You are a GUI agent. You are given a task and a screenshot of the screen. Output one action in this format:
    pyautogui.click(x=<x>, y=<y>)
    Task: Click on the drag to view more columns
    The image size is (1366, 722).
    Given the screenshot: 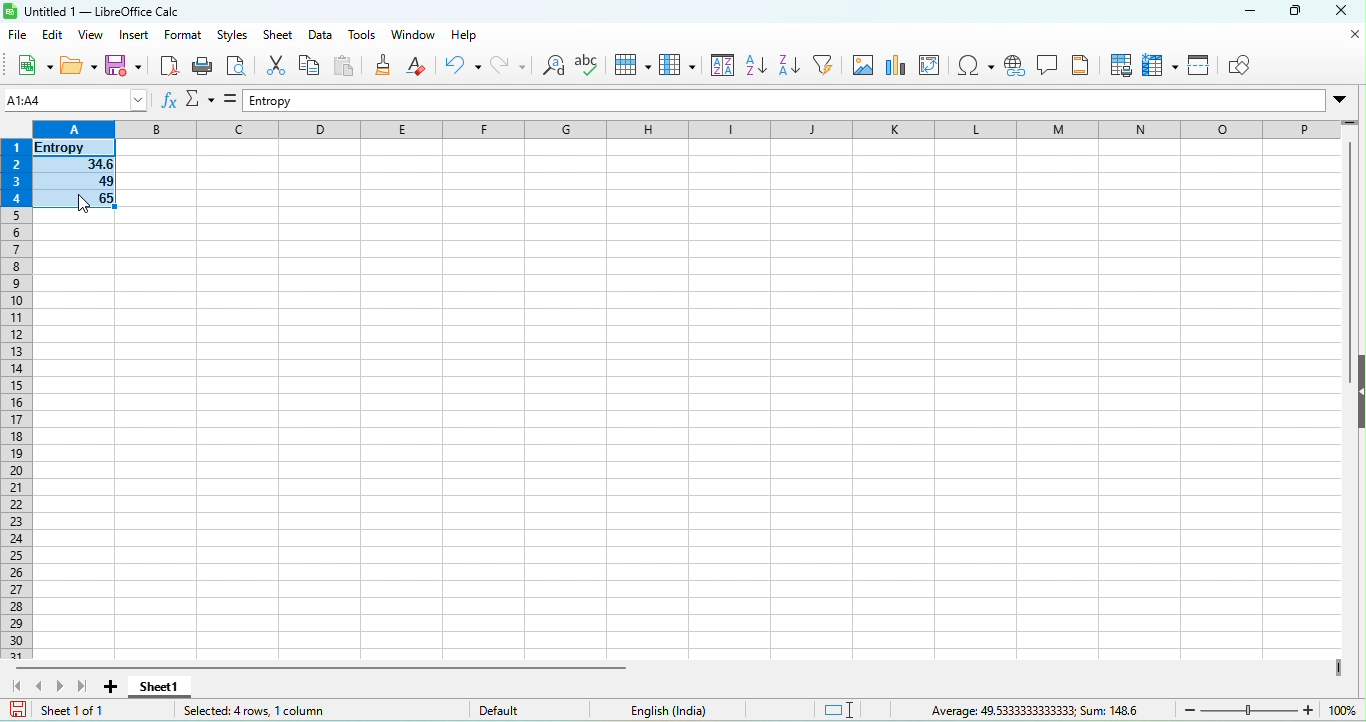 What is the action you would take?
    pyautogui.click(x=1339, y=667)
    